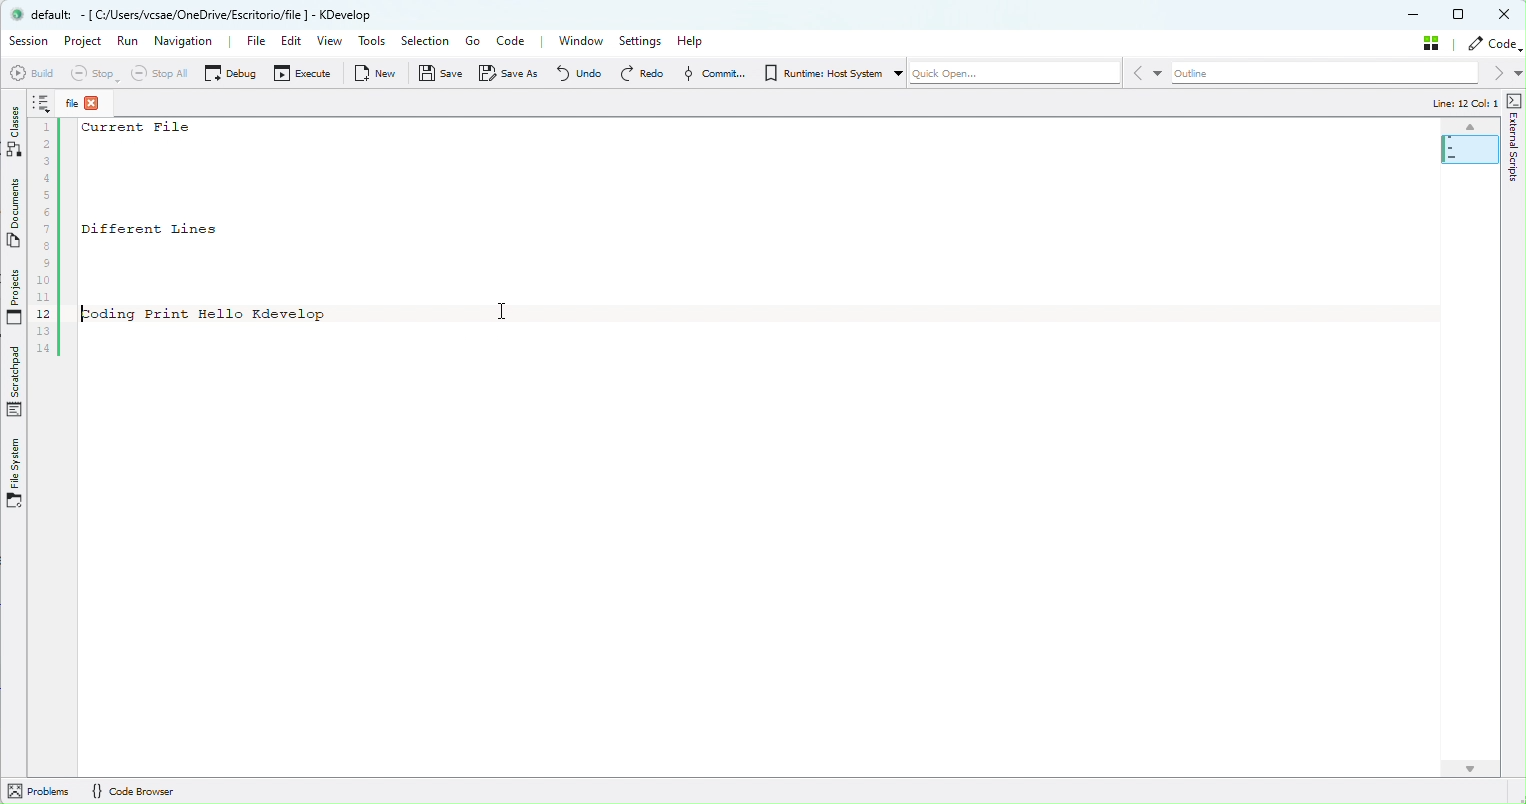 This screenshot has width=1526, height=804. I want to click on ® default: - [ C/Users/vcsae/OneDrive/Escritorioffile | - KDevelop, so click(204, 16).